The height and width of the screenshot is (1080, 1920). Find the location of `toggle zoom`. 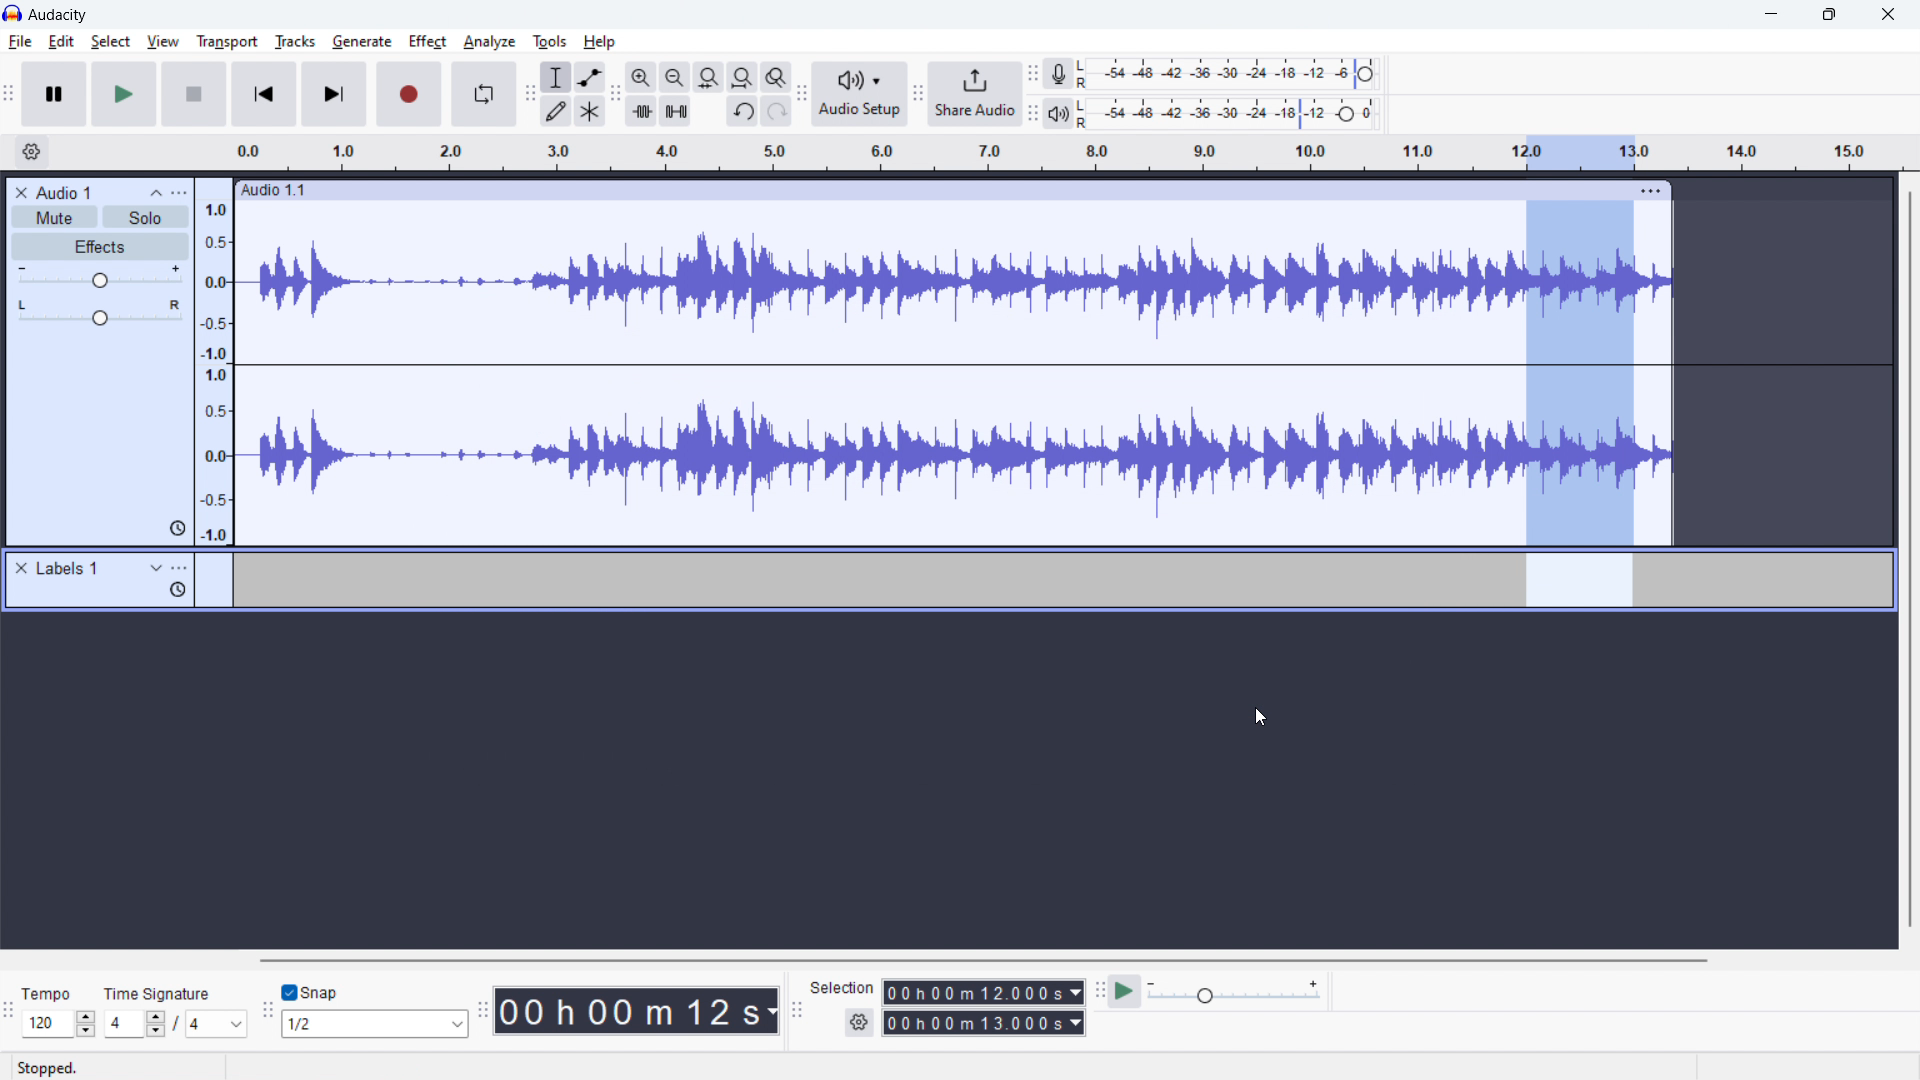

toggle zoom is located at coordinates (776, 77).